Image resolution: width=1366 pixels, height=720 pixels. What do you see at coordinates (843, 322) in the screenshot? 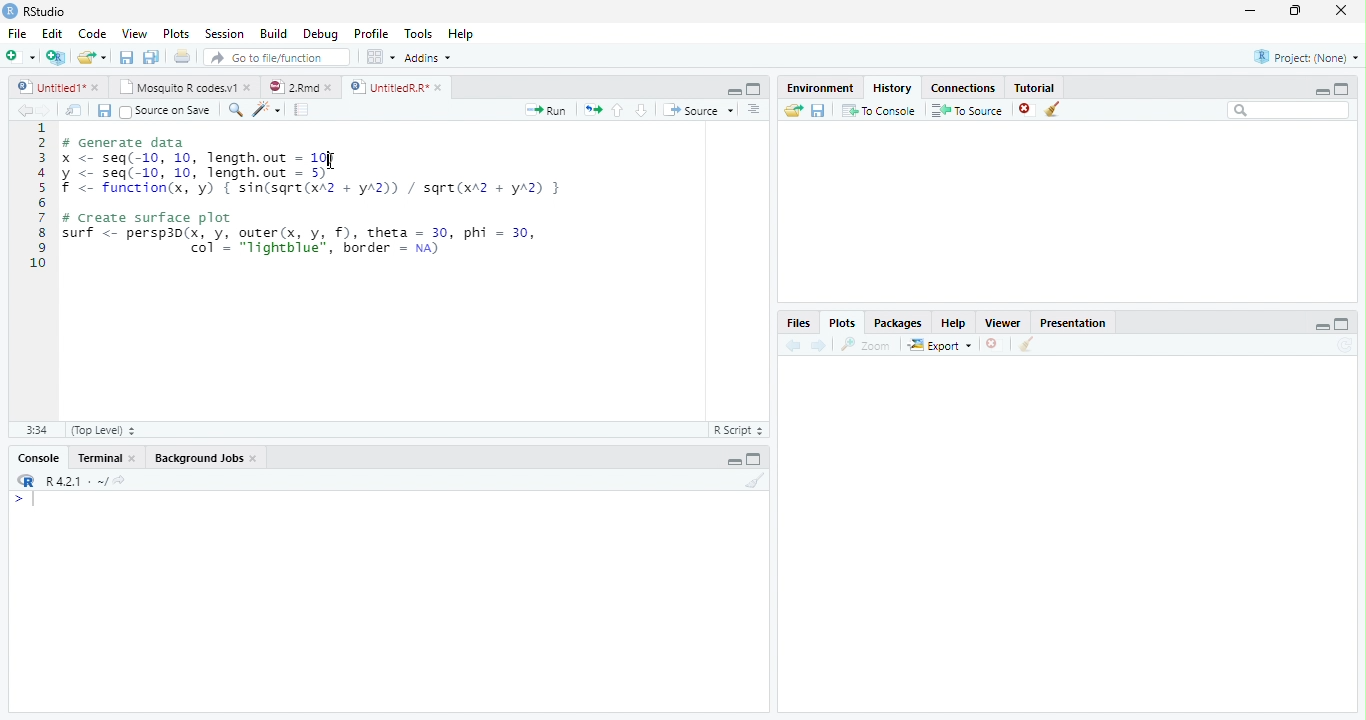
I see `Plots` at bounding box center [843, 322].